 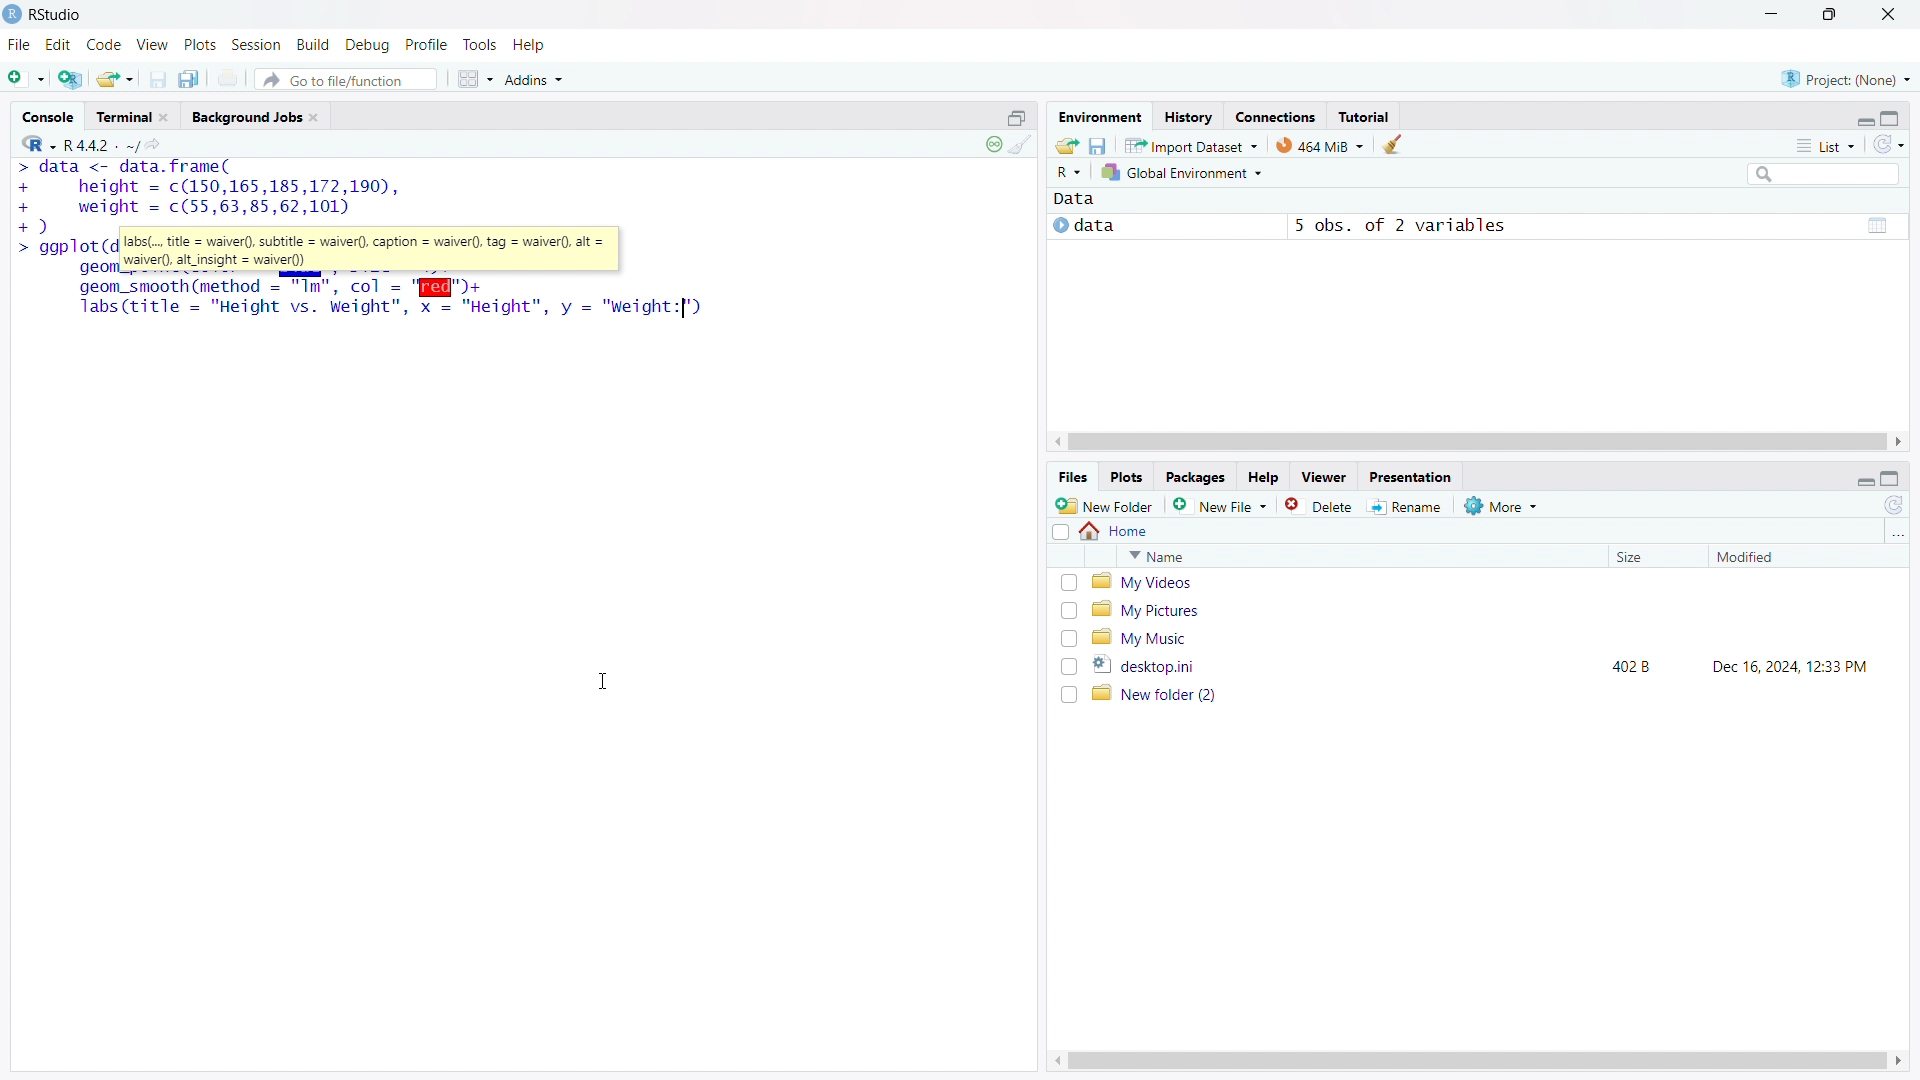 I want to click on expand pane, so click(x=1893, y=479).